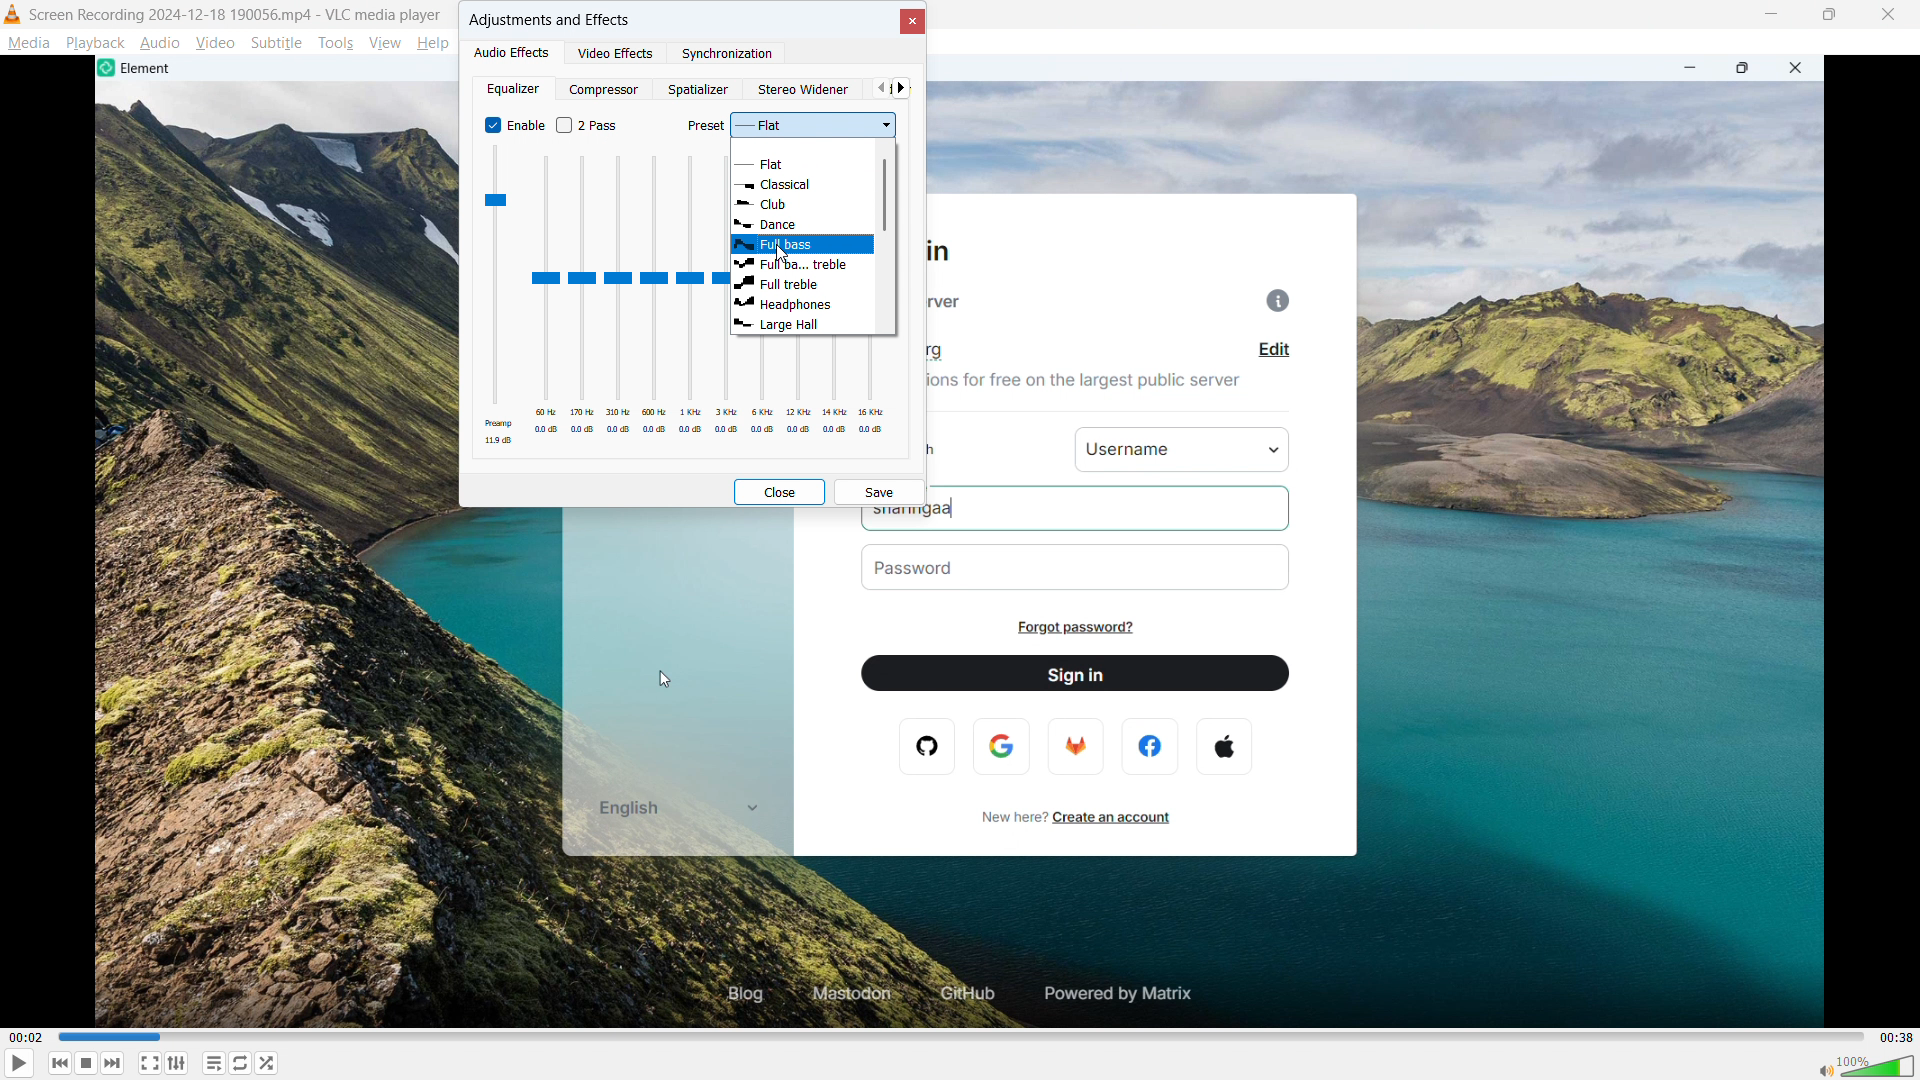  Describe the element at coordinates (802, 265) in the screenshot. I see `Full bass and treble ` at that location.